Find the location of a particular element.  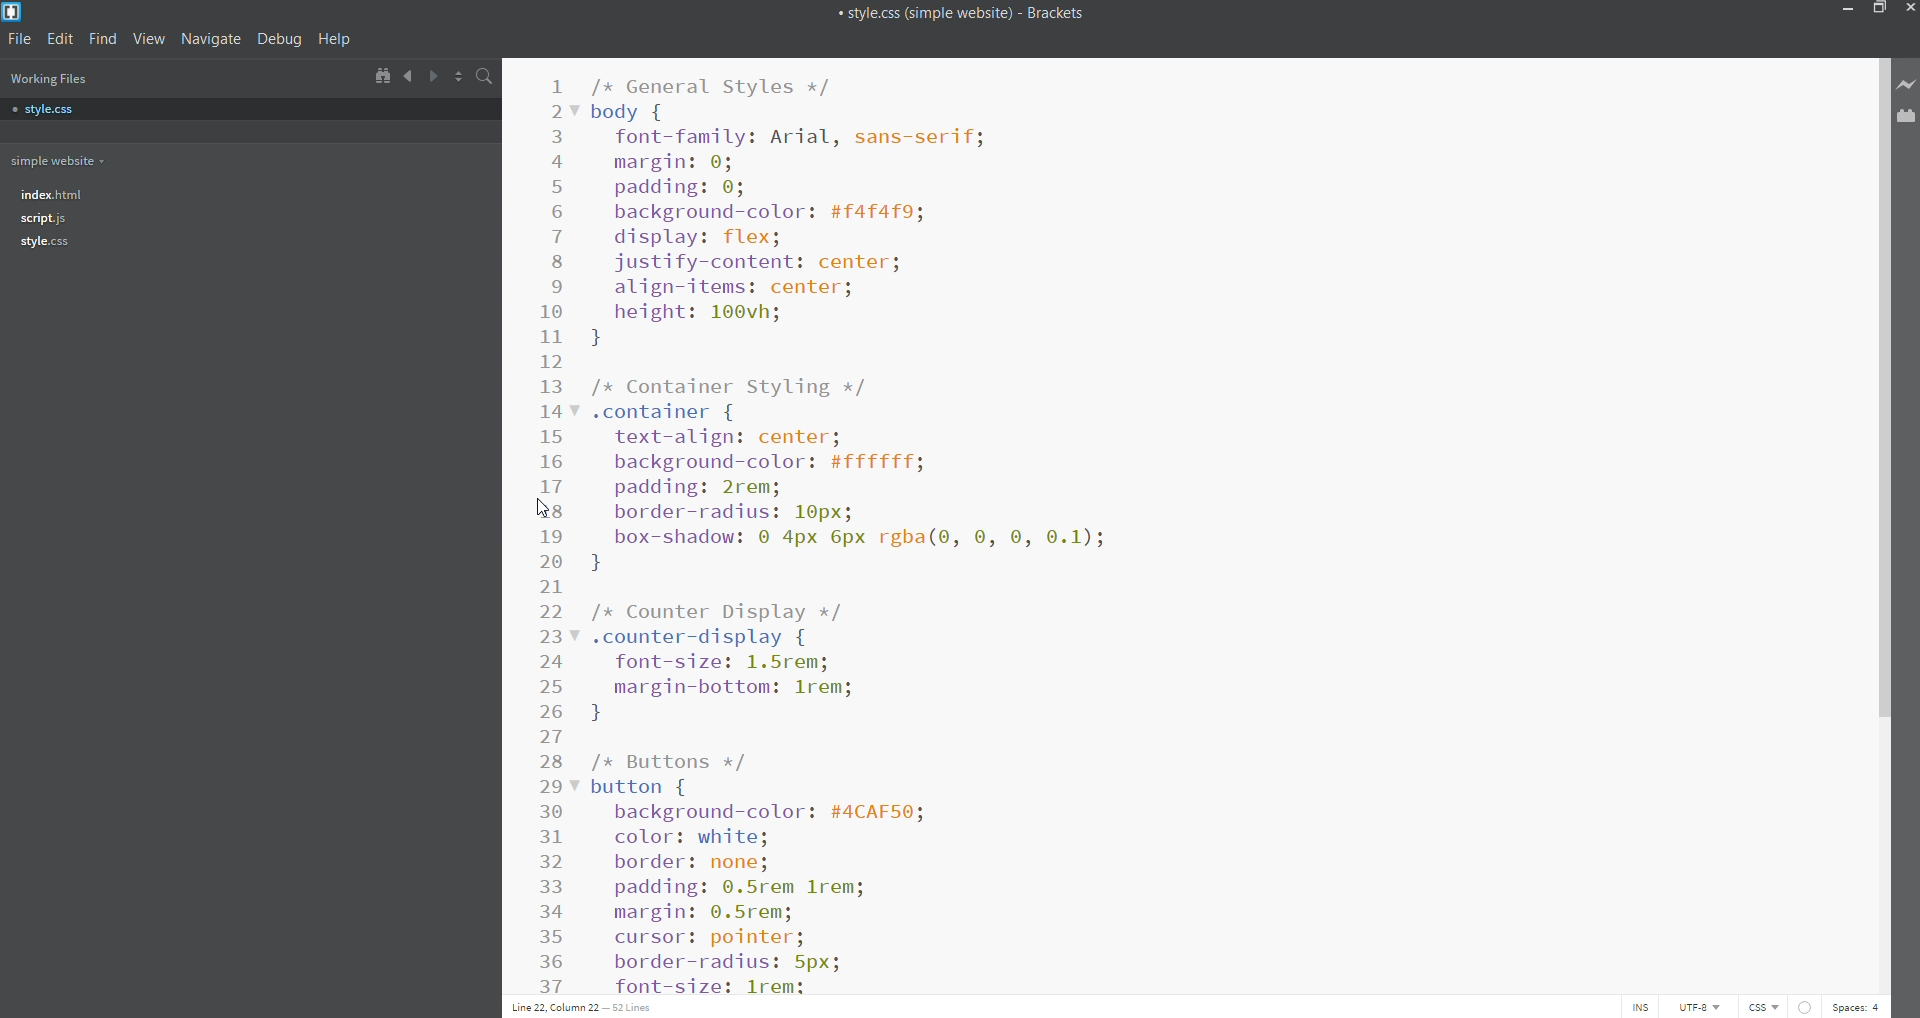

navigate forward is located at coordinates (433, 77).